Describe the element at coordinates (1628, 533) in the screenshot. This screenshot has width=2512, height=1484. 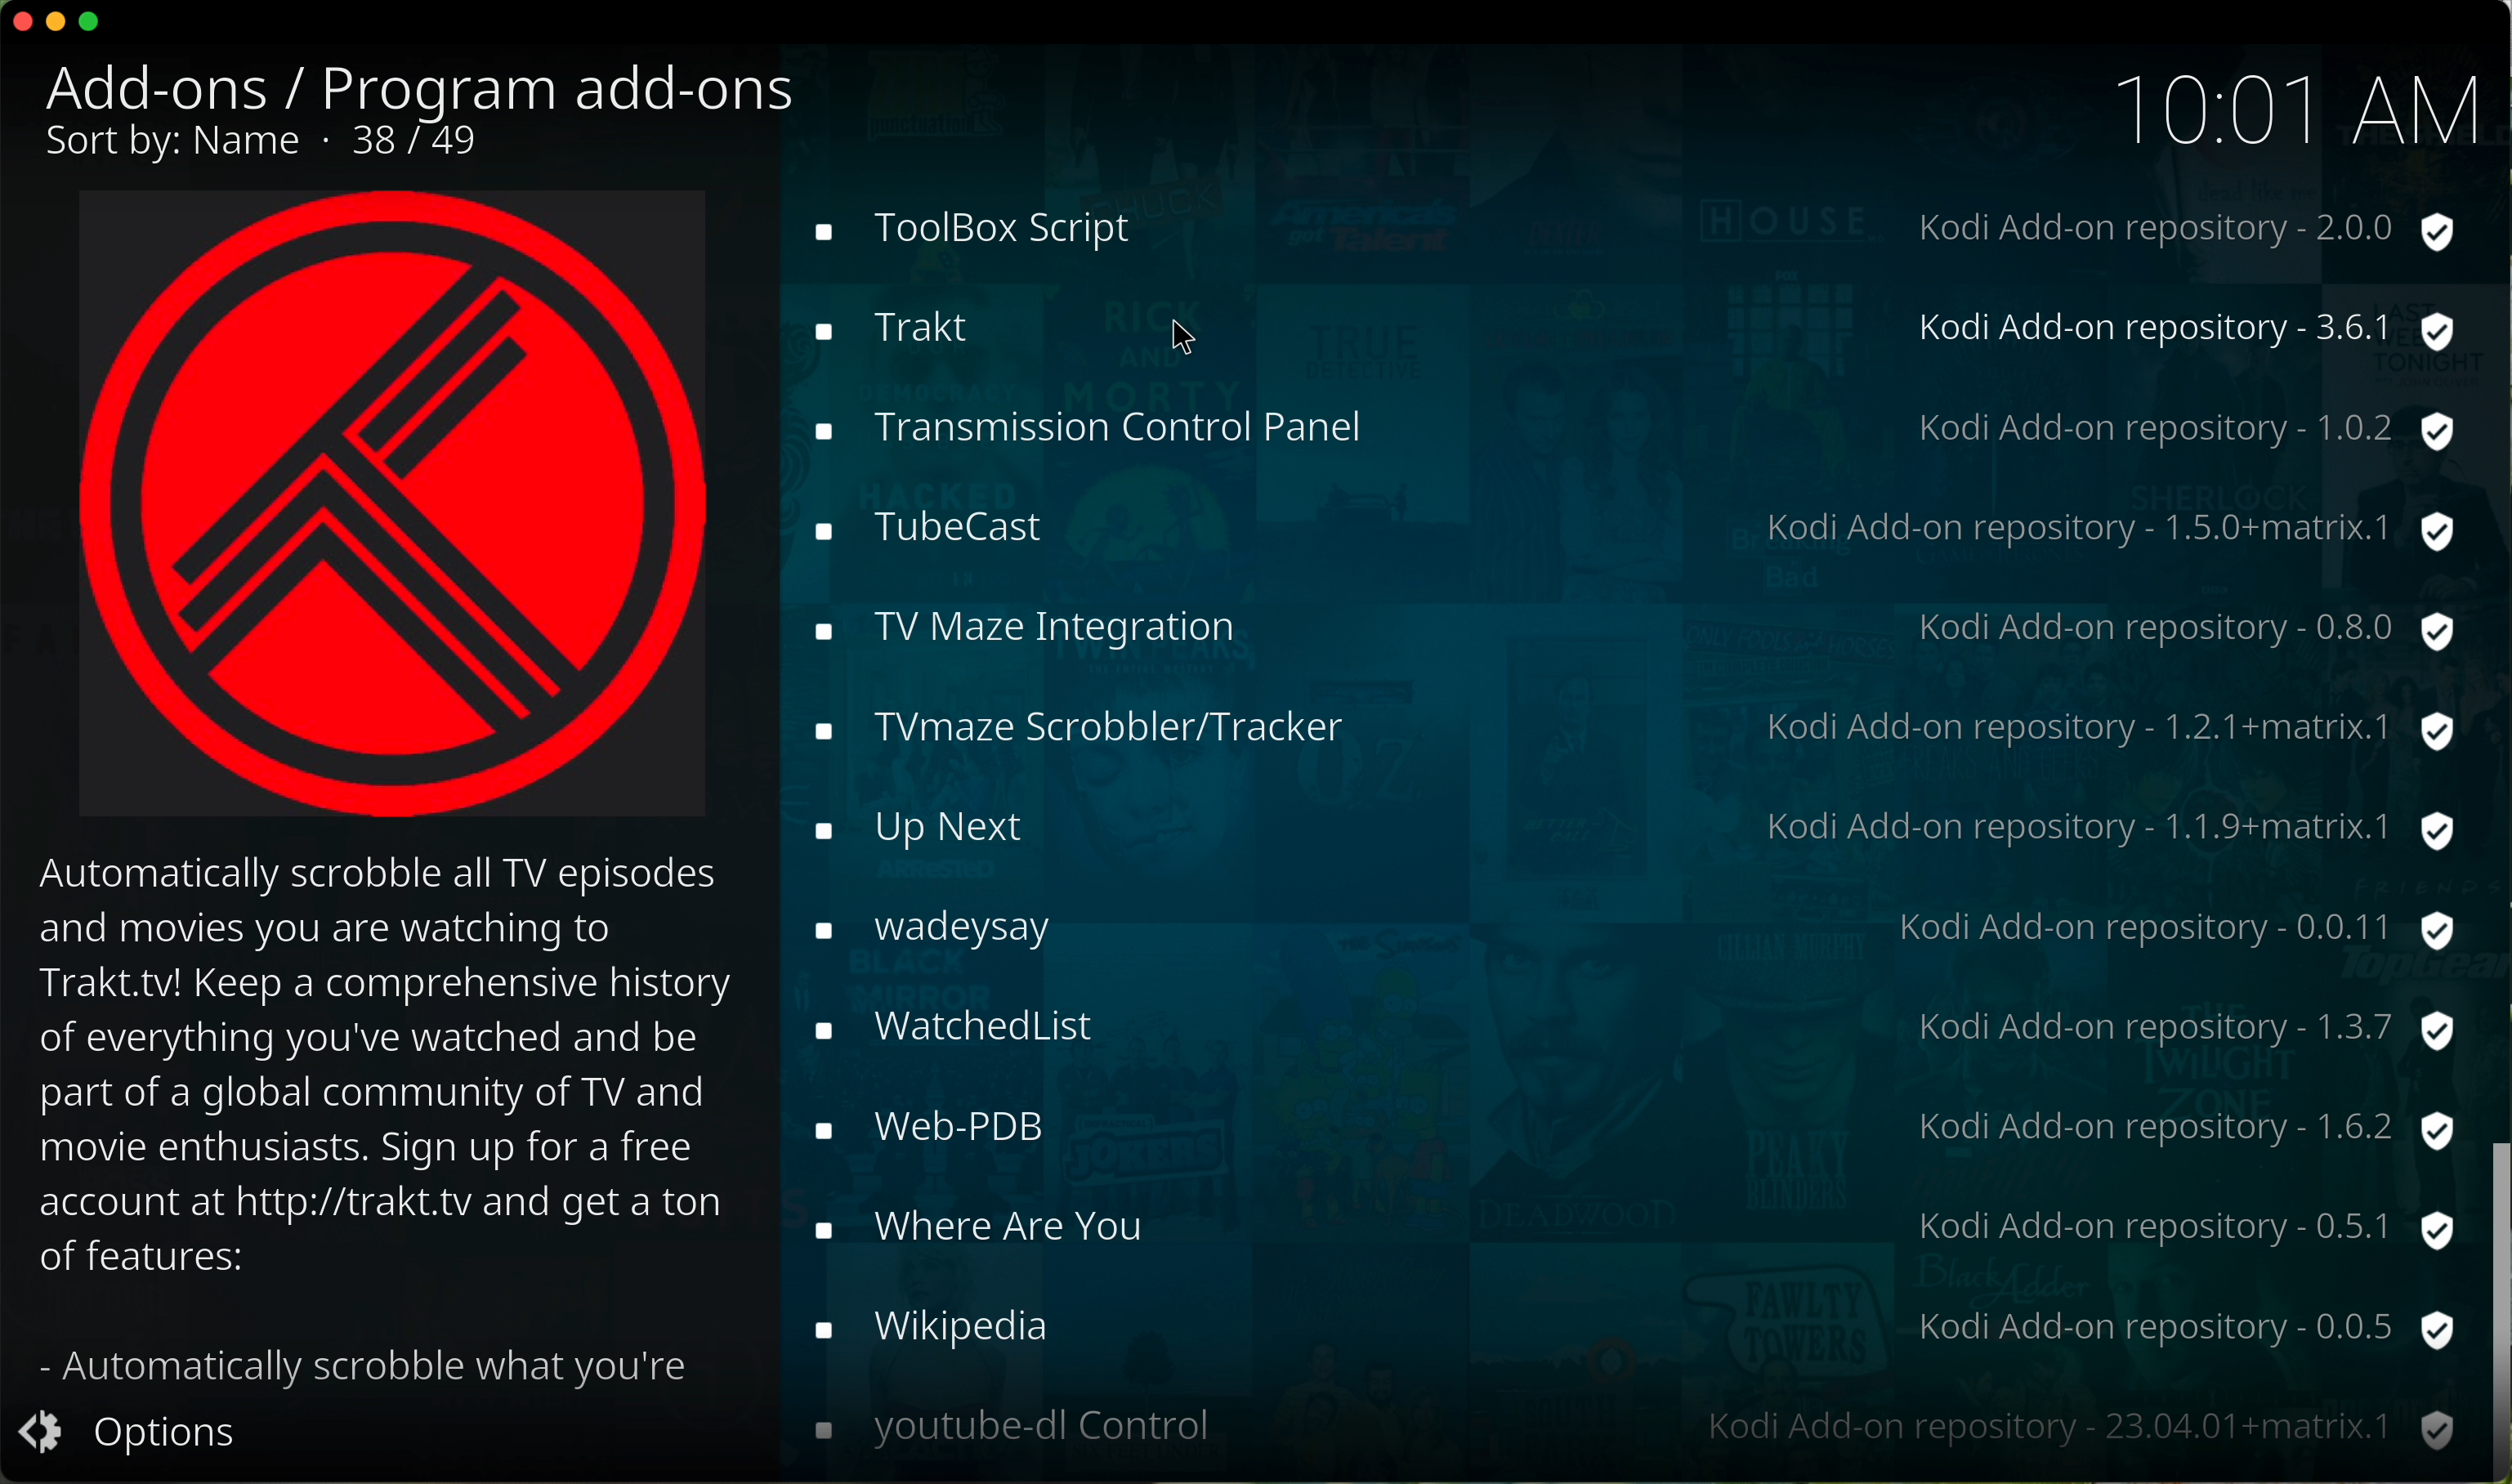
I see `tubecast` at that location.